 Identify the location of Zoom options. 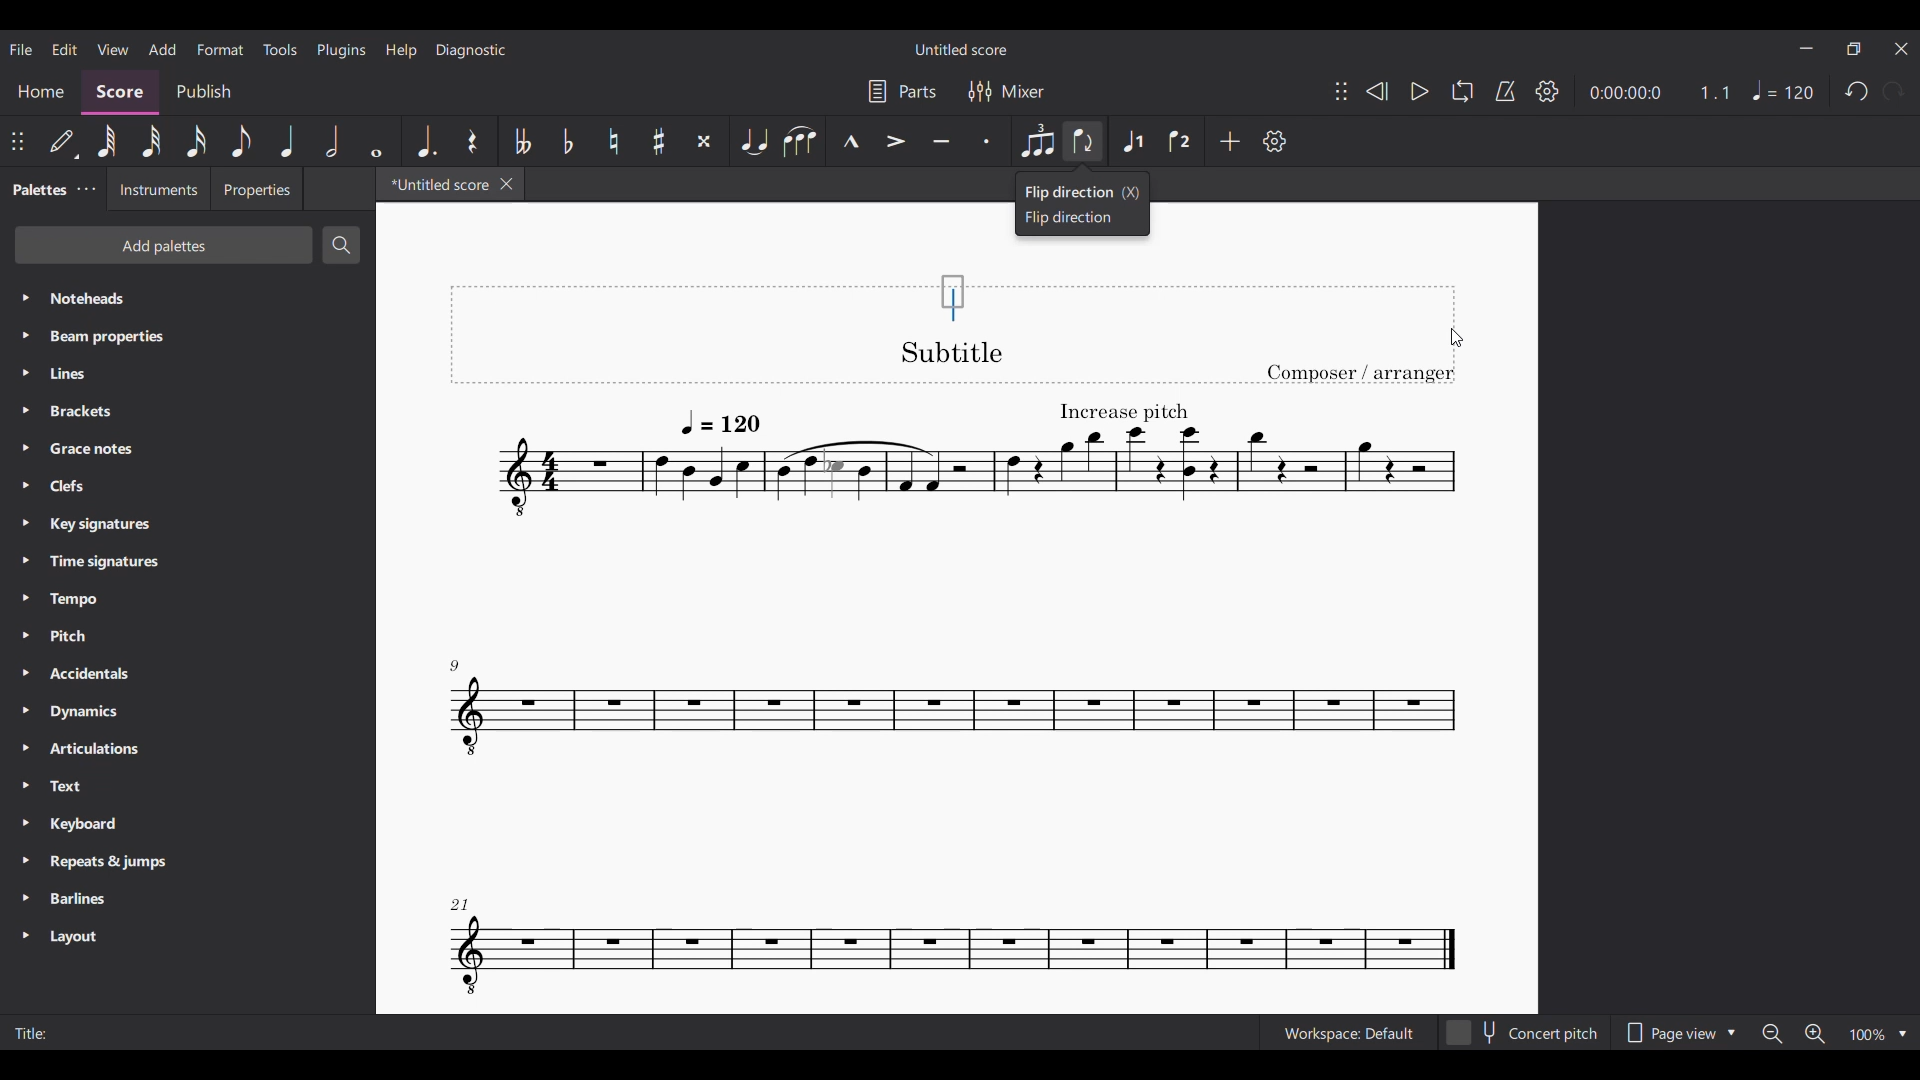
(1879, 1034).